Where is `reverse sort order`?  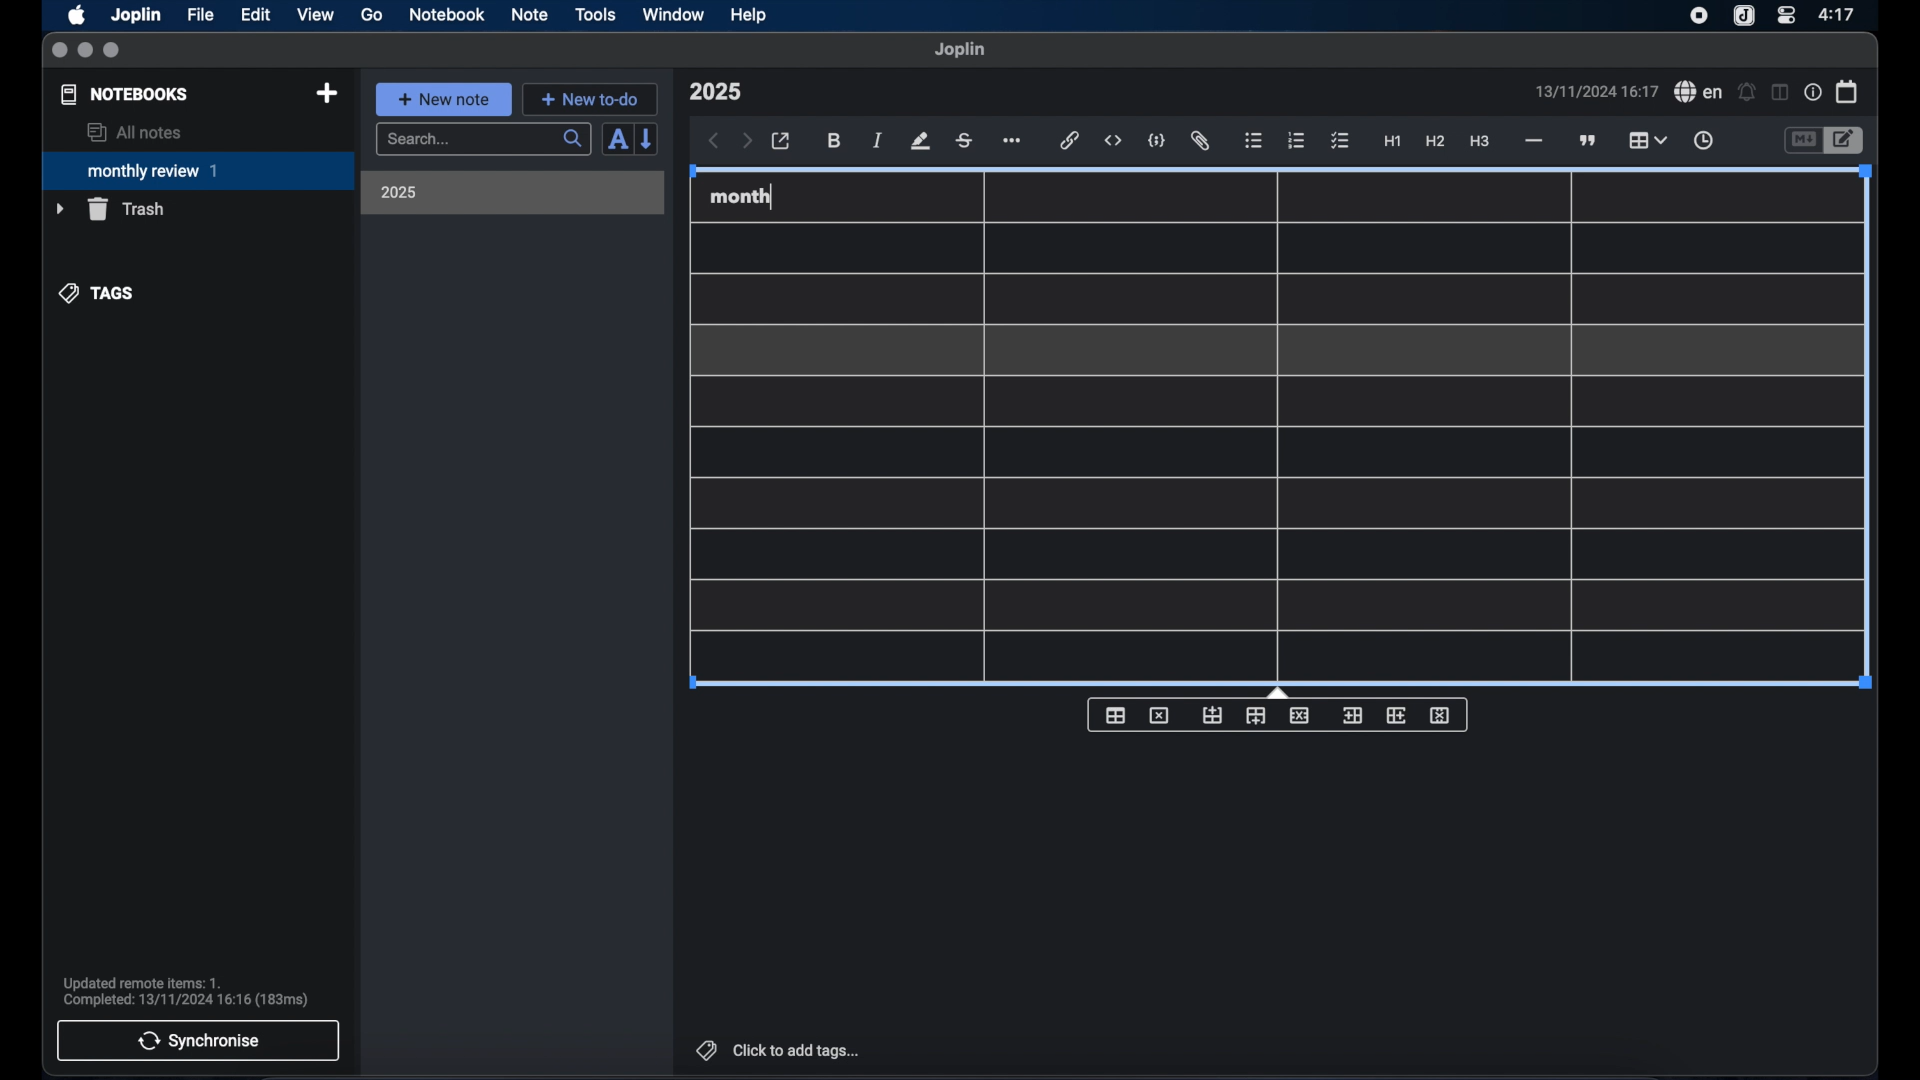
reverse sort order is located at coordinates (648, 138).